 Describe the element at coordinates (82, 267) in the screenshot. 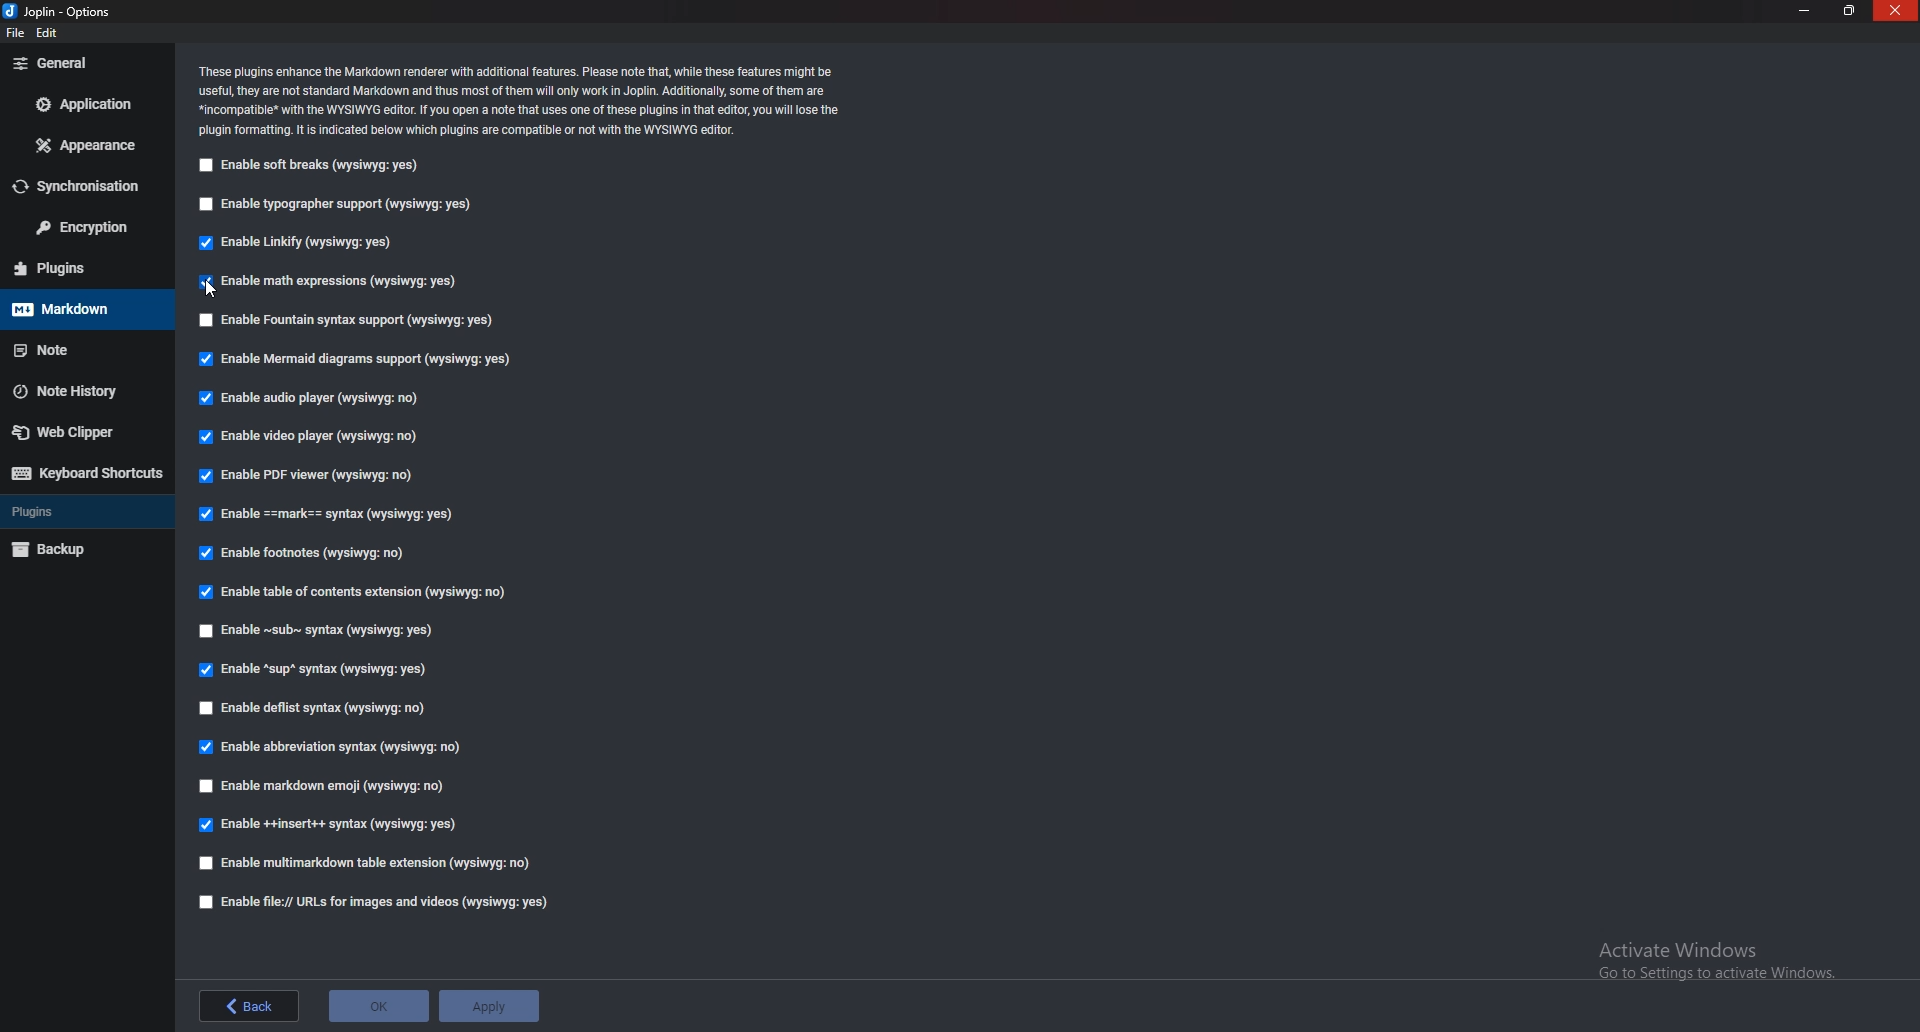

I see `Plugins` at that location.